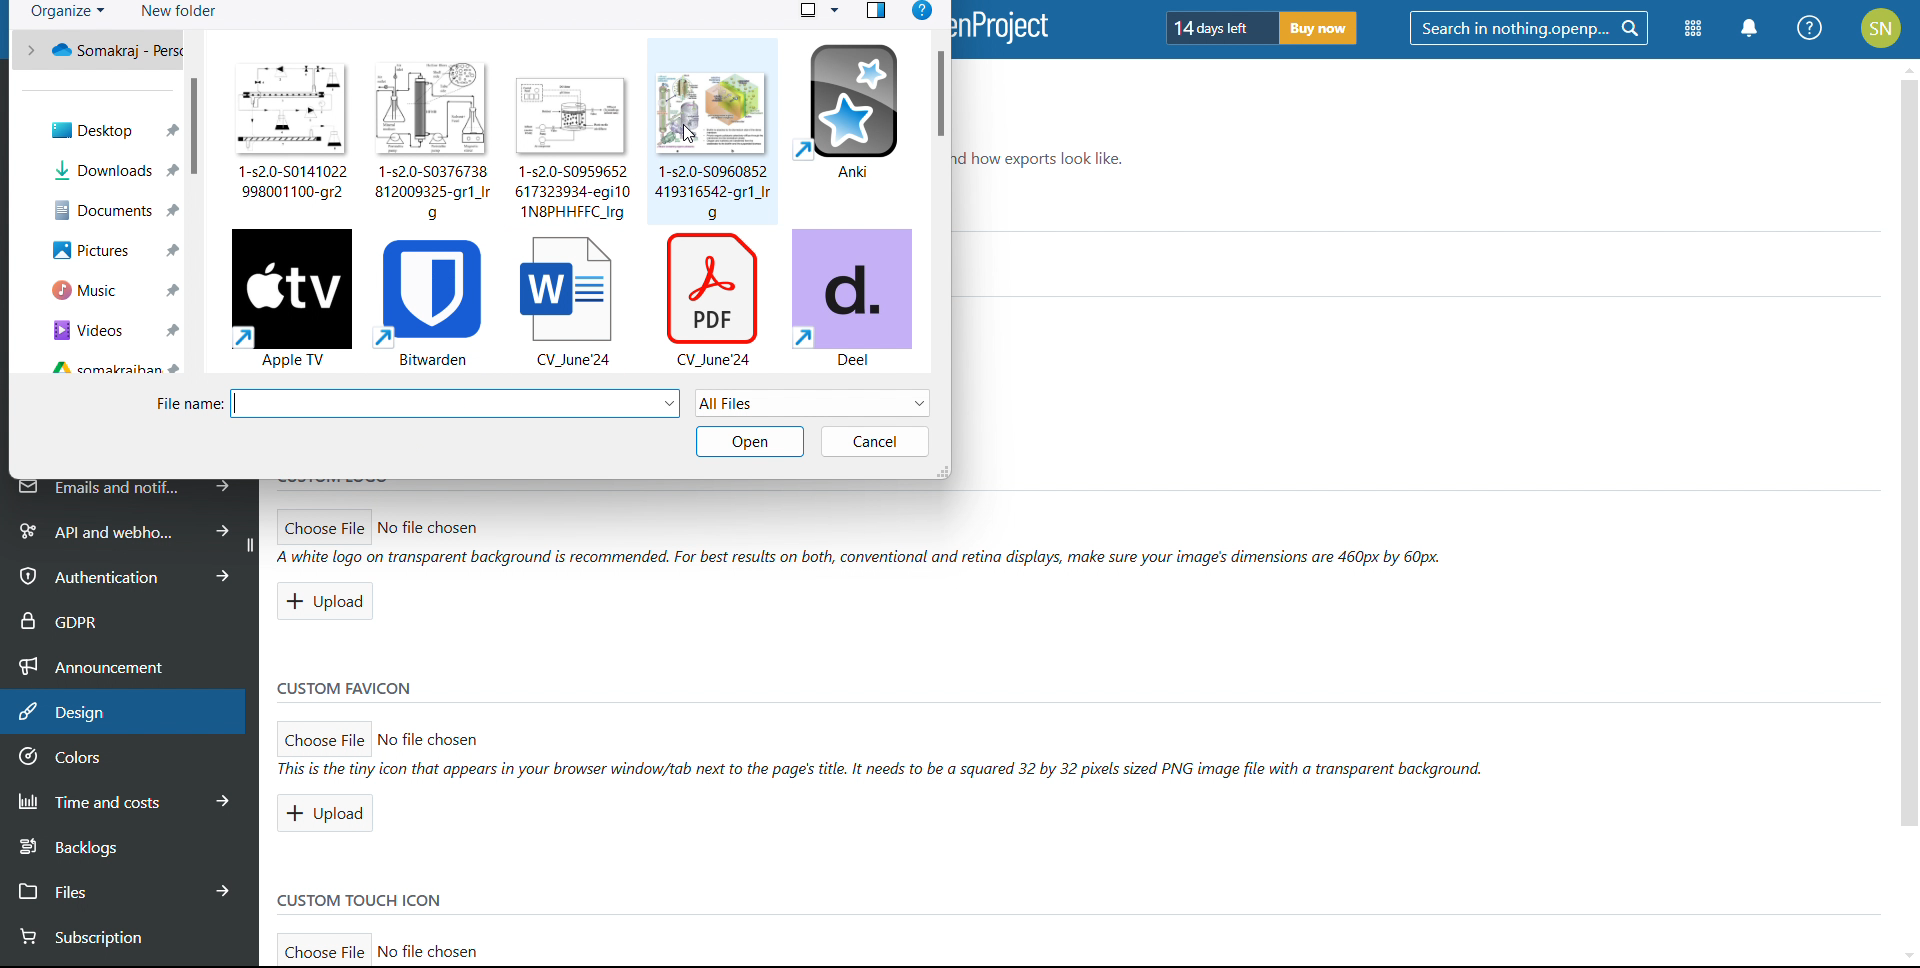 The image size is (1920, 968). What do you see at coordinates (323, 813) in the screenshot?
I see `upload` at bounding box center [323, 813].